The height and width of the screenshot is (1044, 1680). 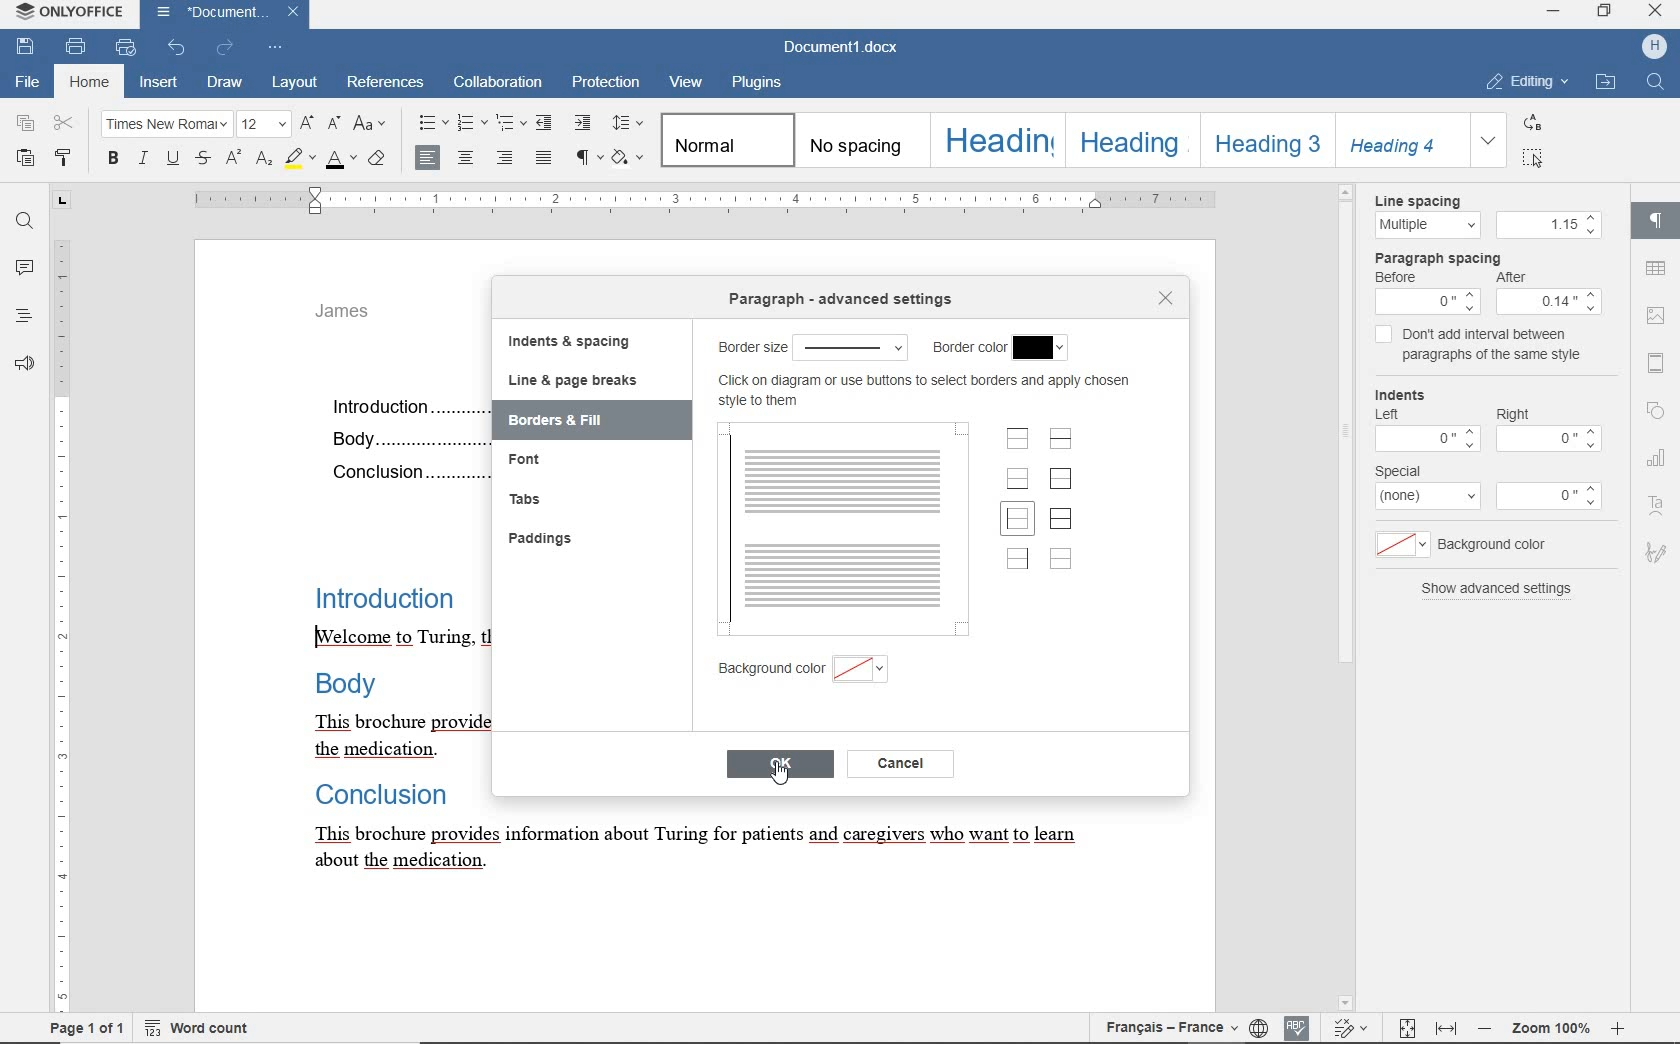 I want to click on expand, so click(x=1487, y=142).